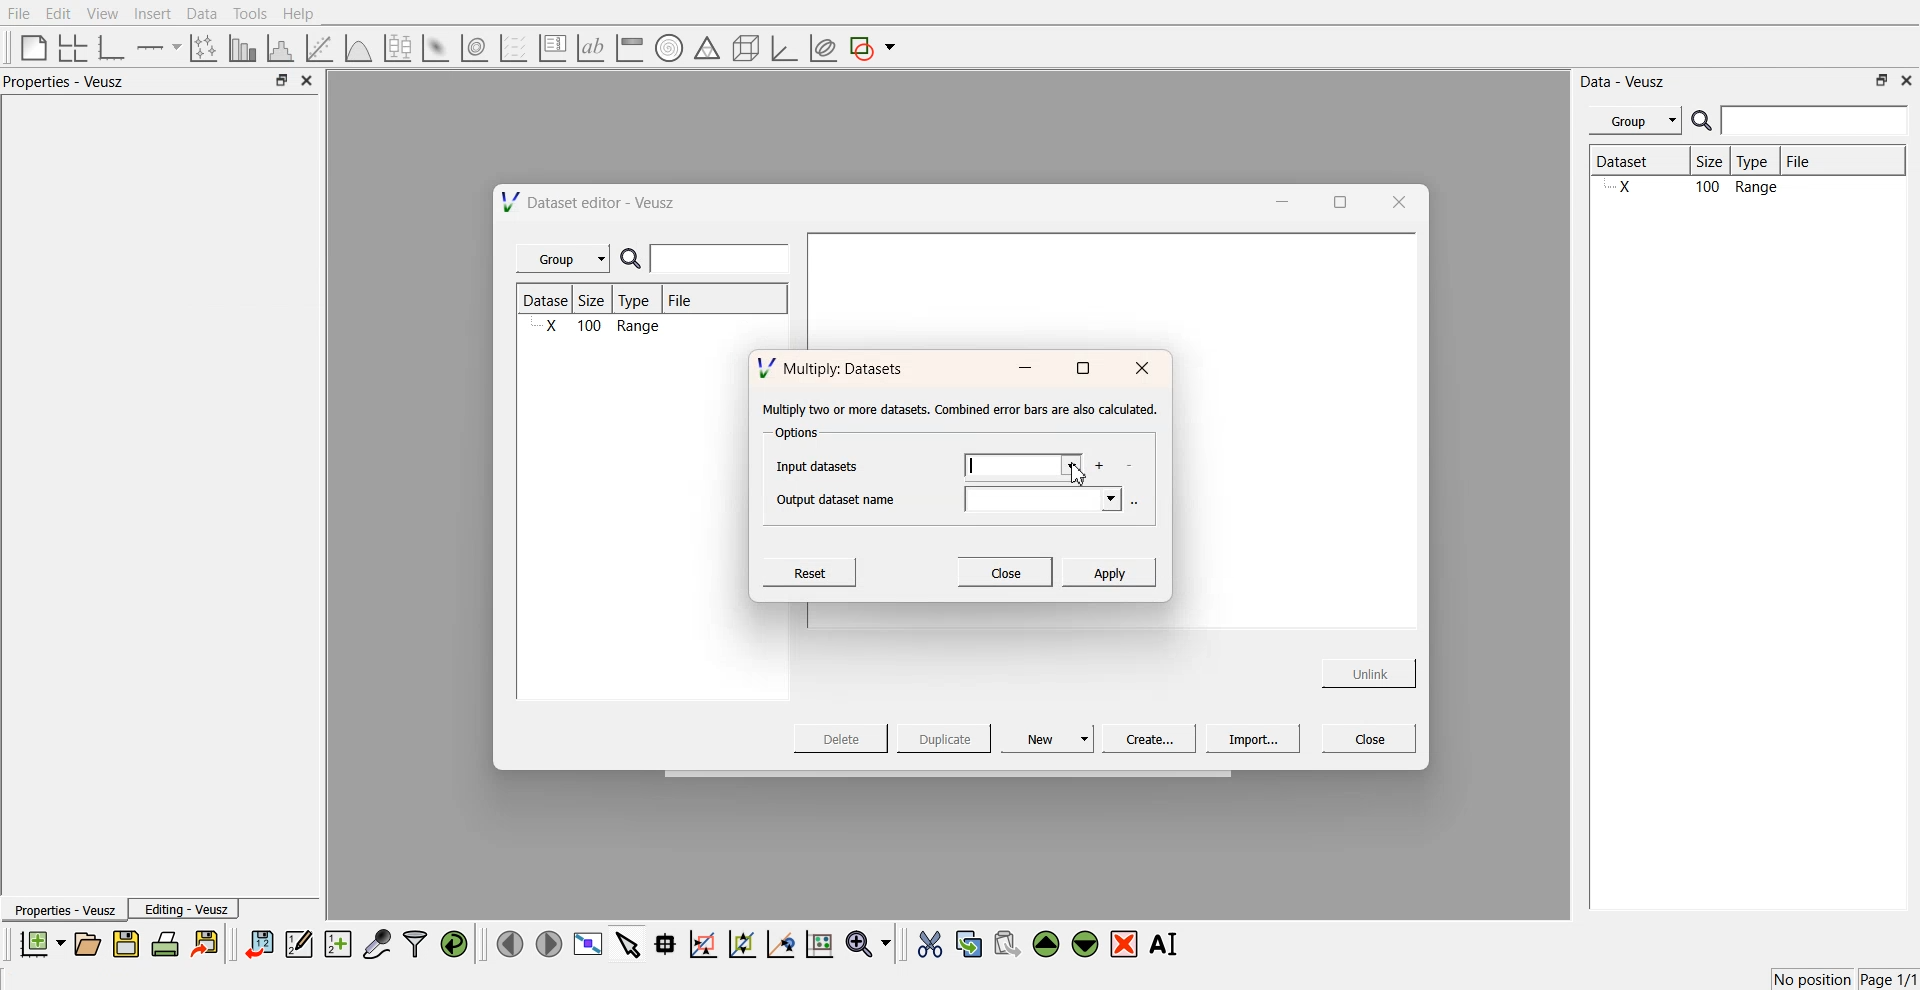 This screenshot has width=1920, height=990. Describe the element at coordinates (552, 48) in the screenshot. I see `plot key` at that location.